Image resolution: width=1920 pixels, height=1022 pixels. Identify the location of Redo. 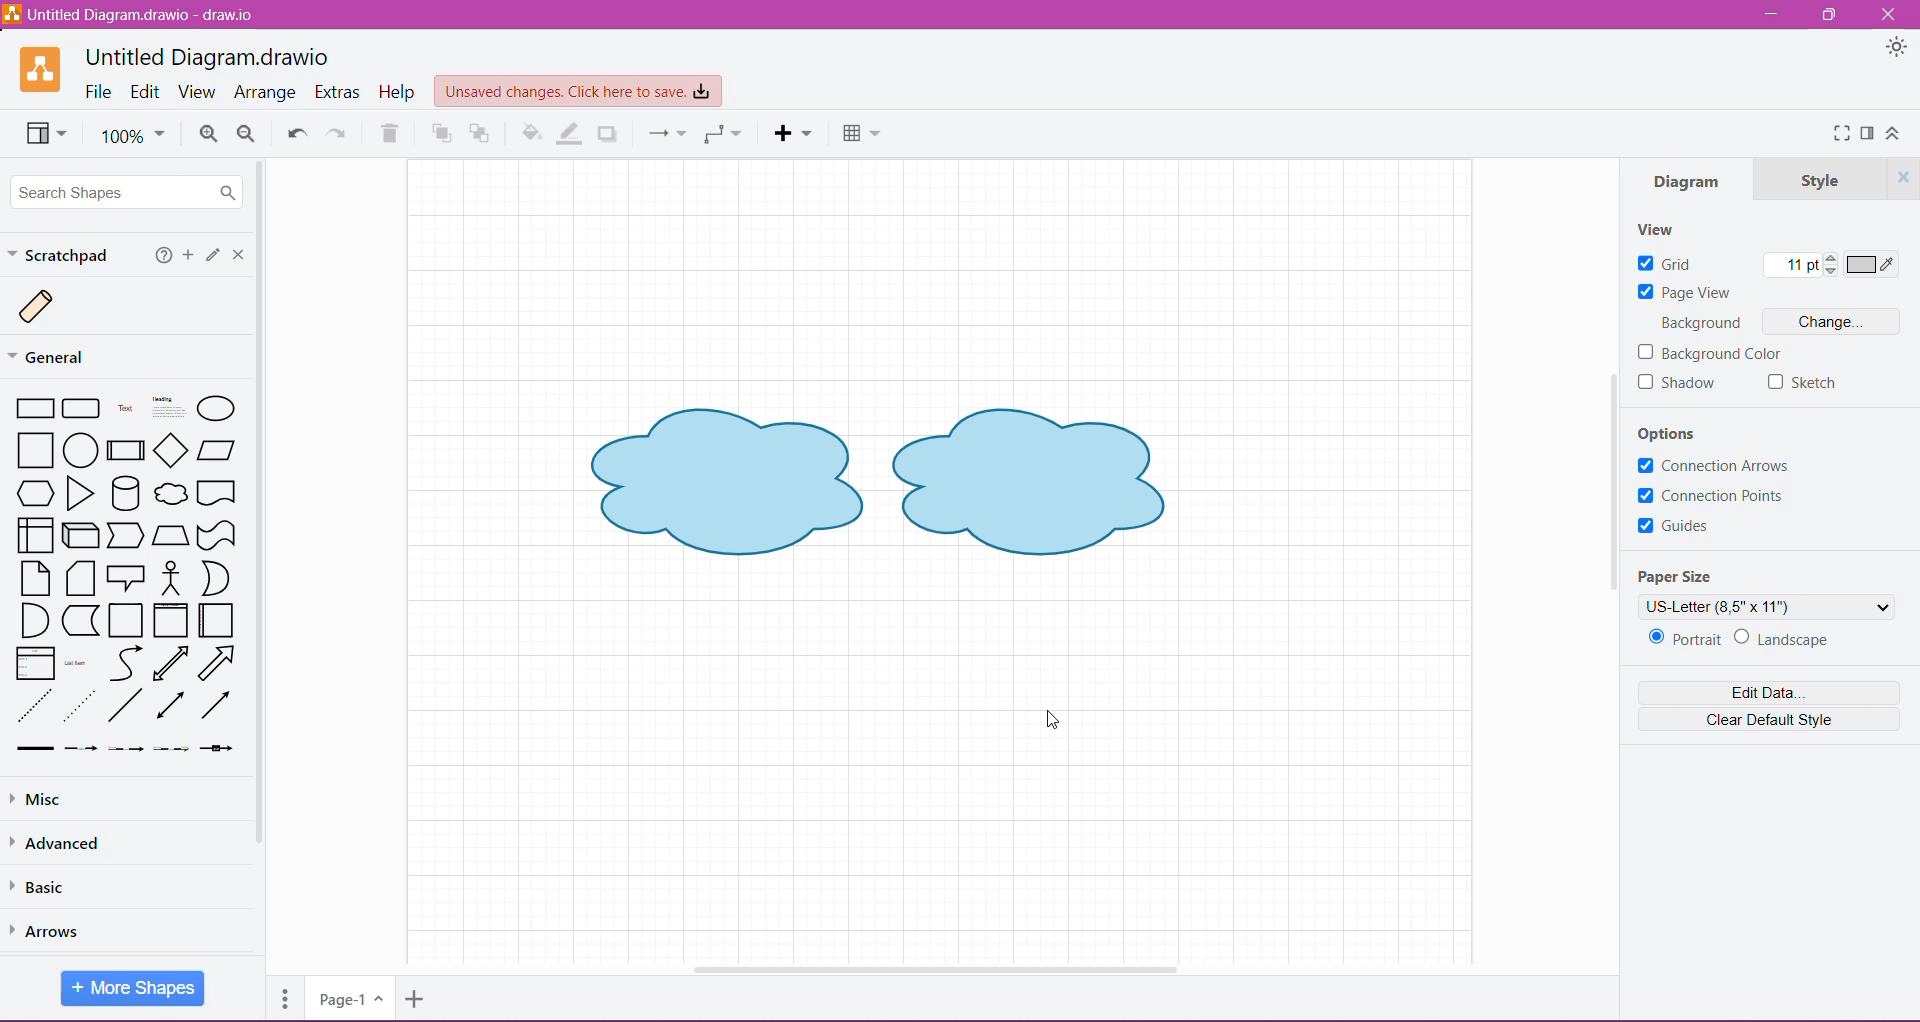
(342, 134).